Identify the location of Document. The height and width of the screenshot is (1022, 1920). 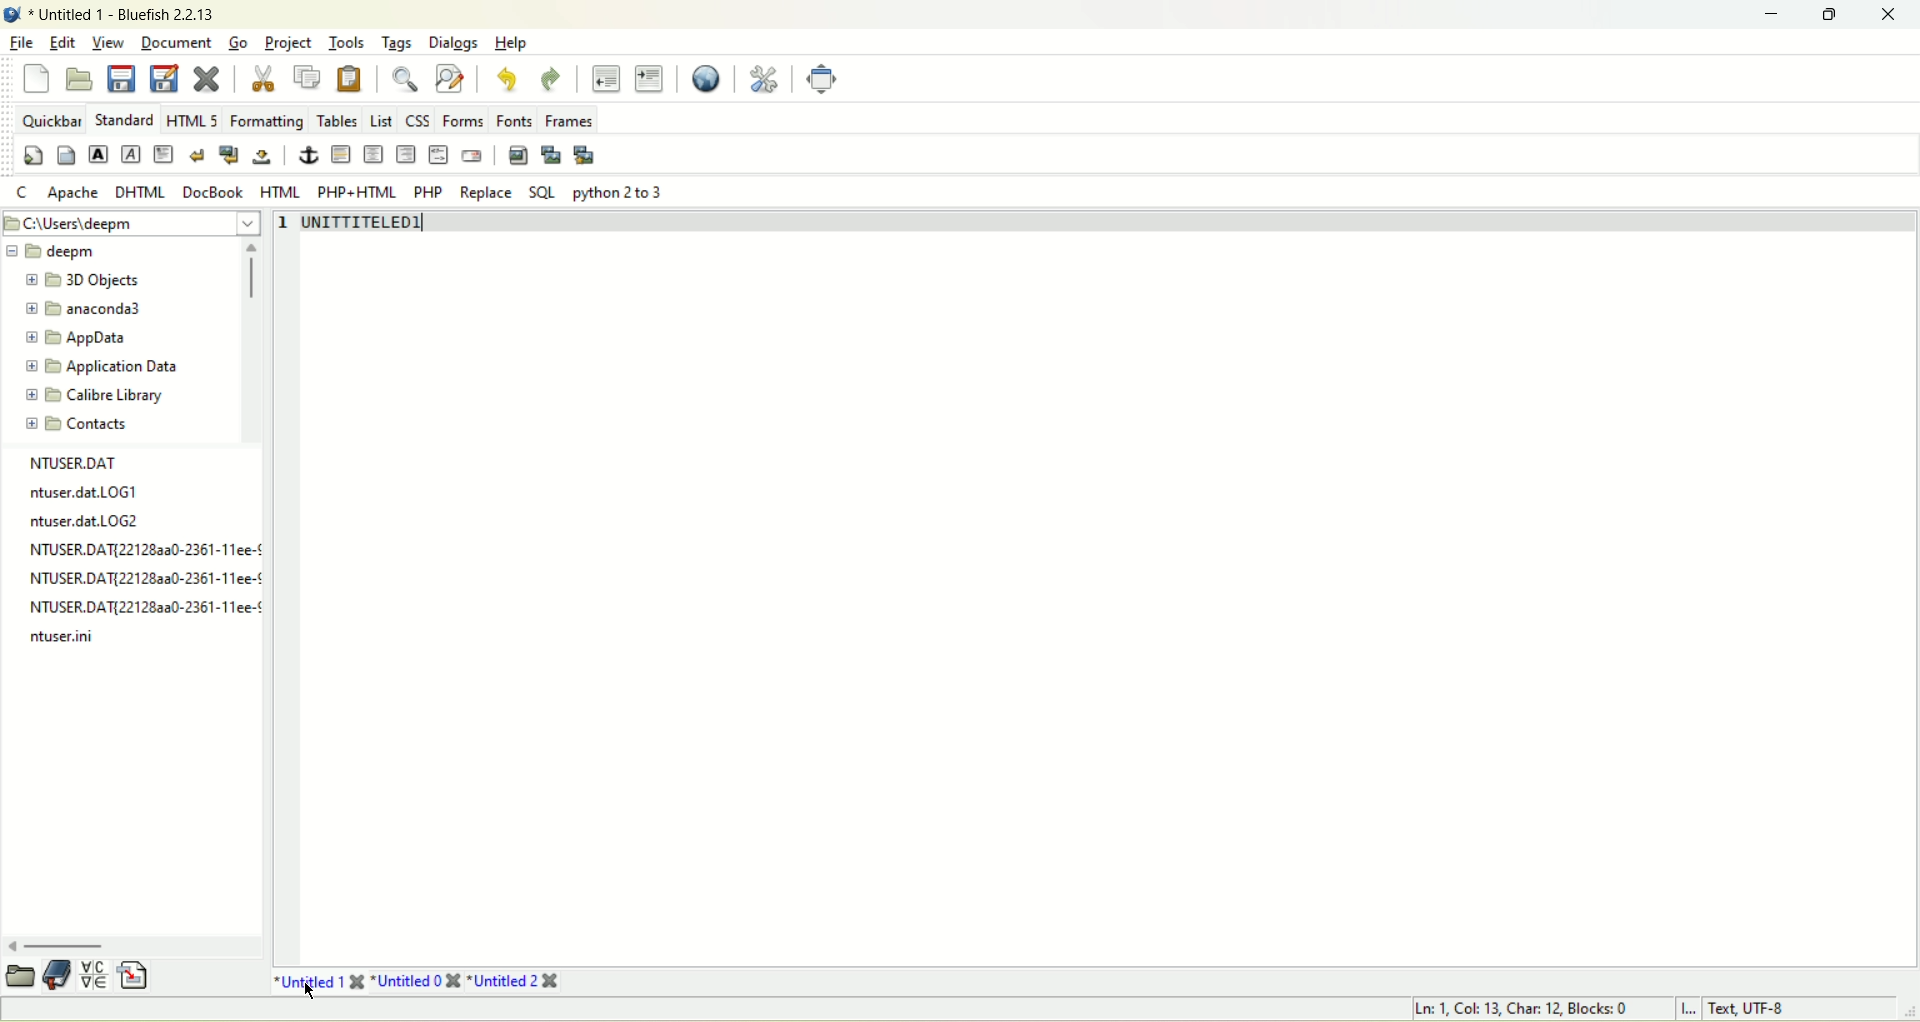
(175, 41).